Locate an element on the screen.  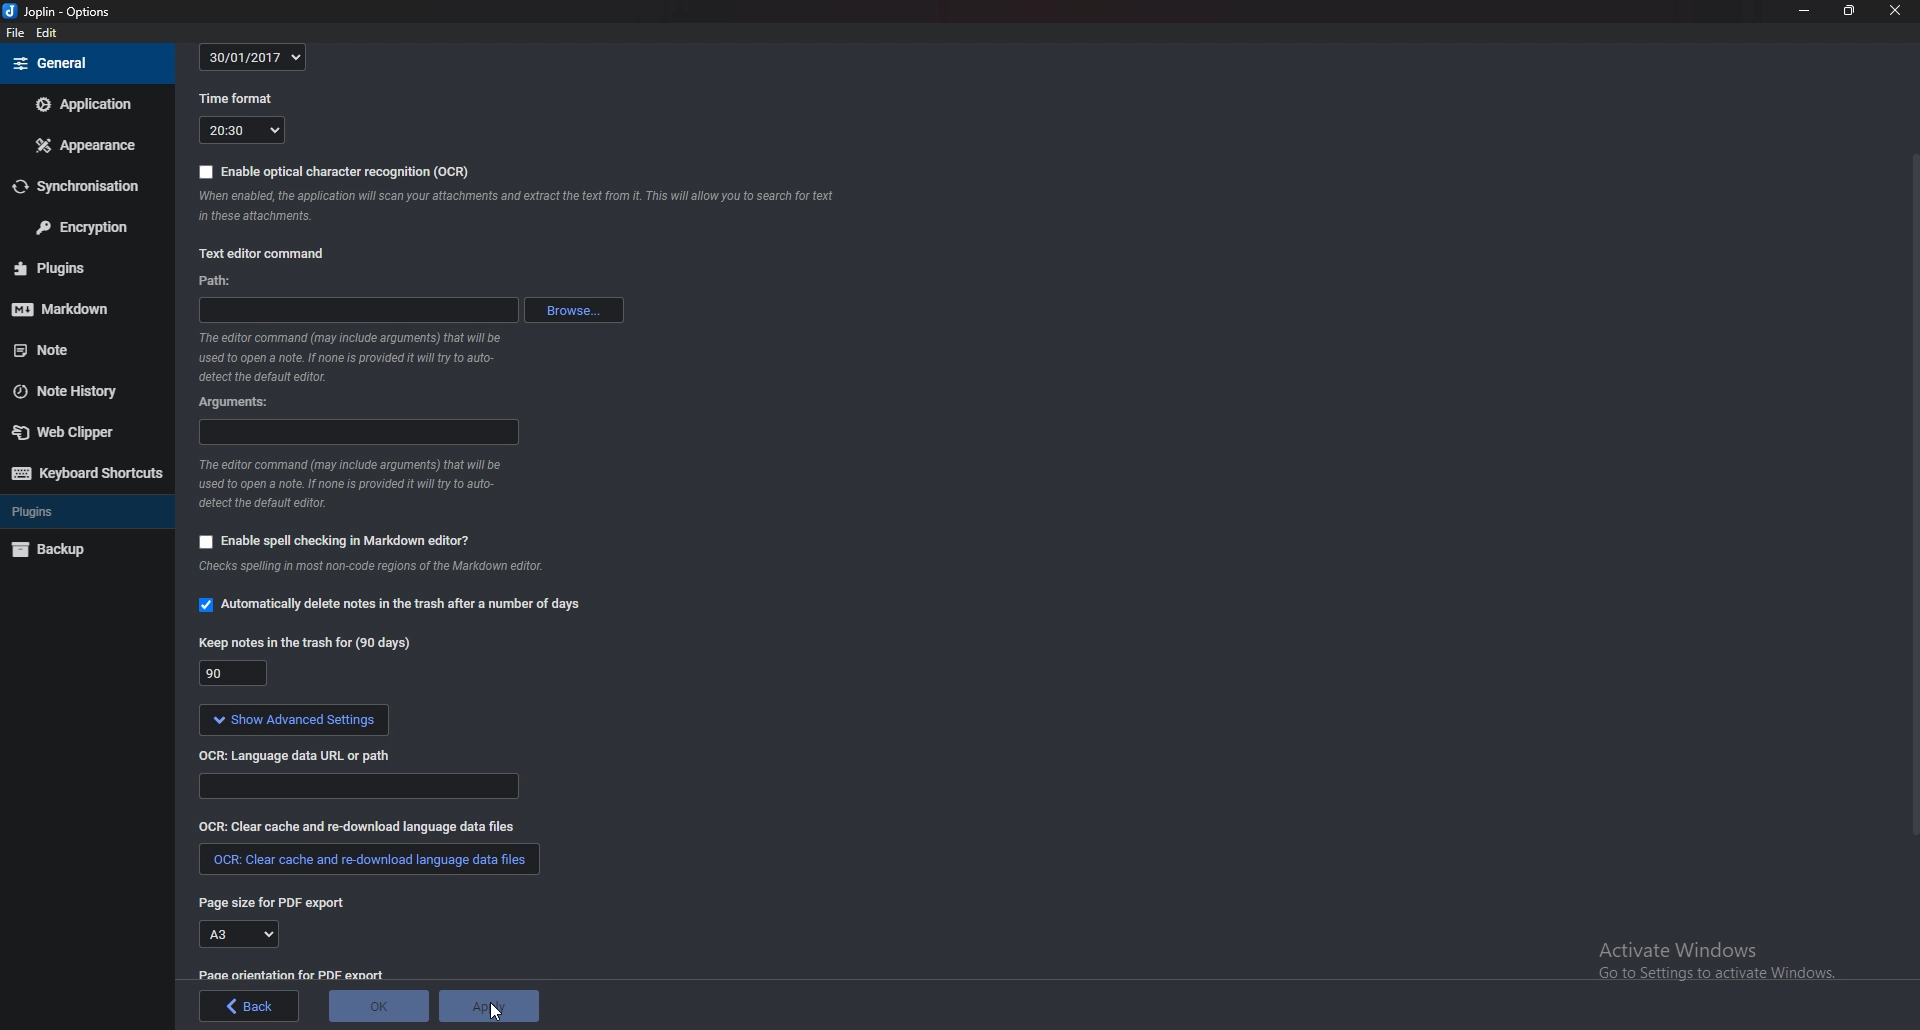
Info on ocr is located at coordinates (520, 209).